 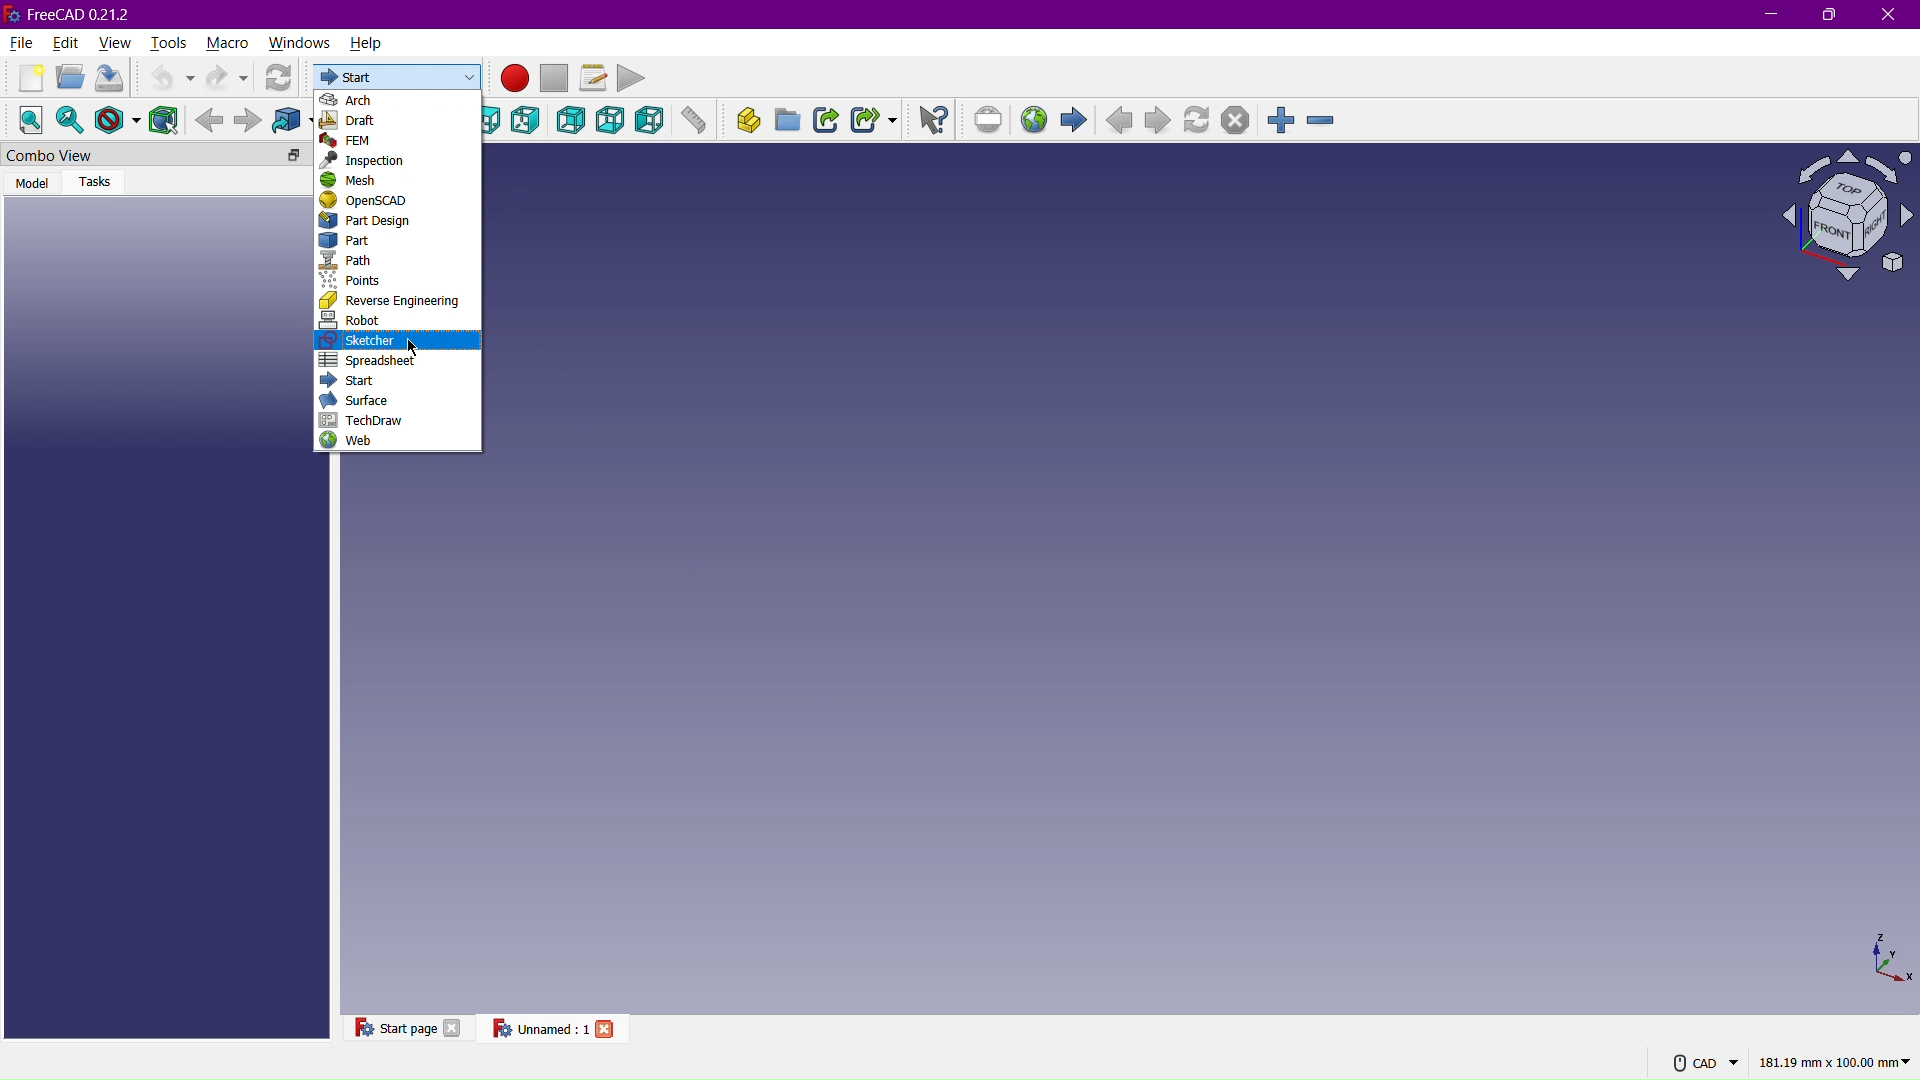 What do you see at coordinates (786, 117) in the screenshot?
I see `Create group` at bounding box center [786, 117].